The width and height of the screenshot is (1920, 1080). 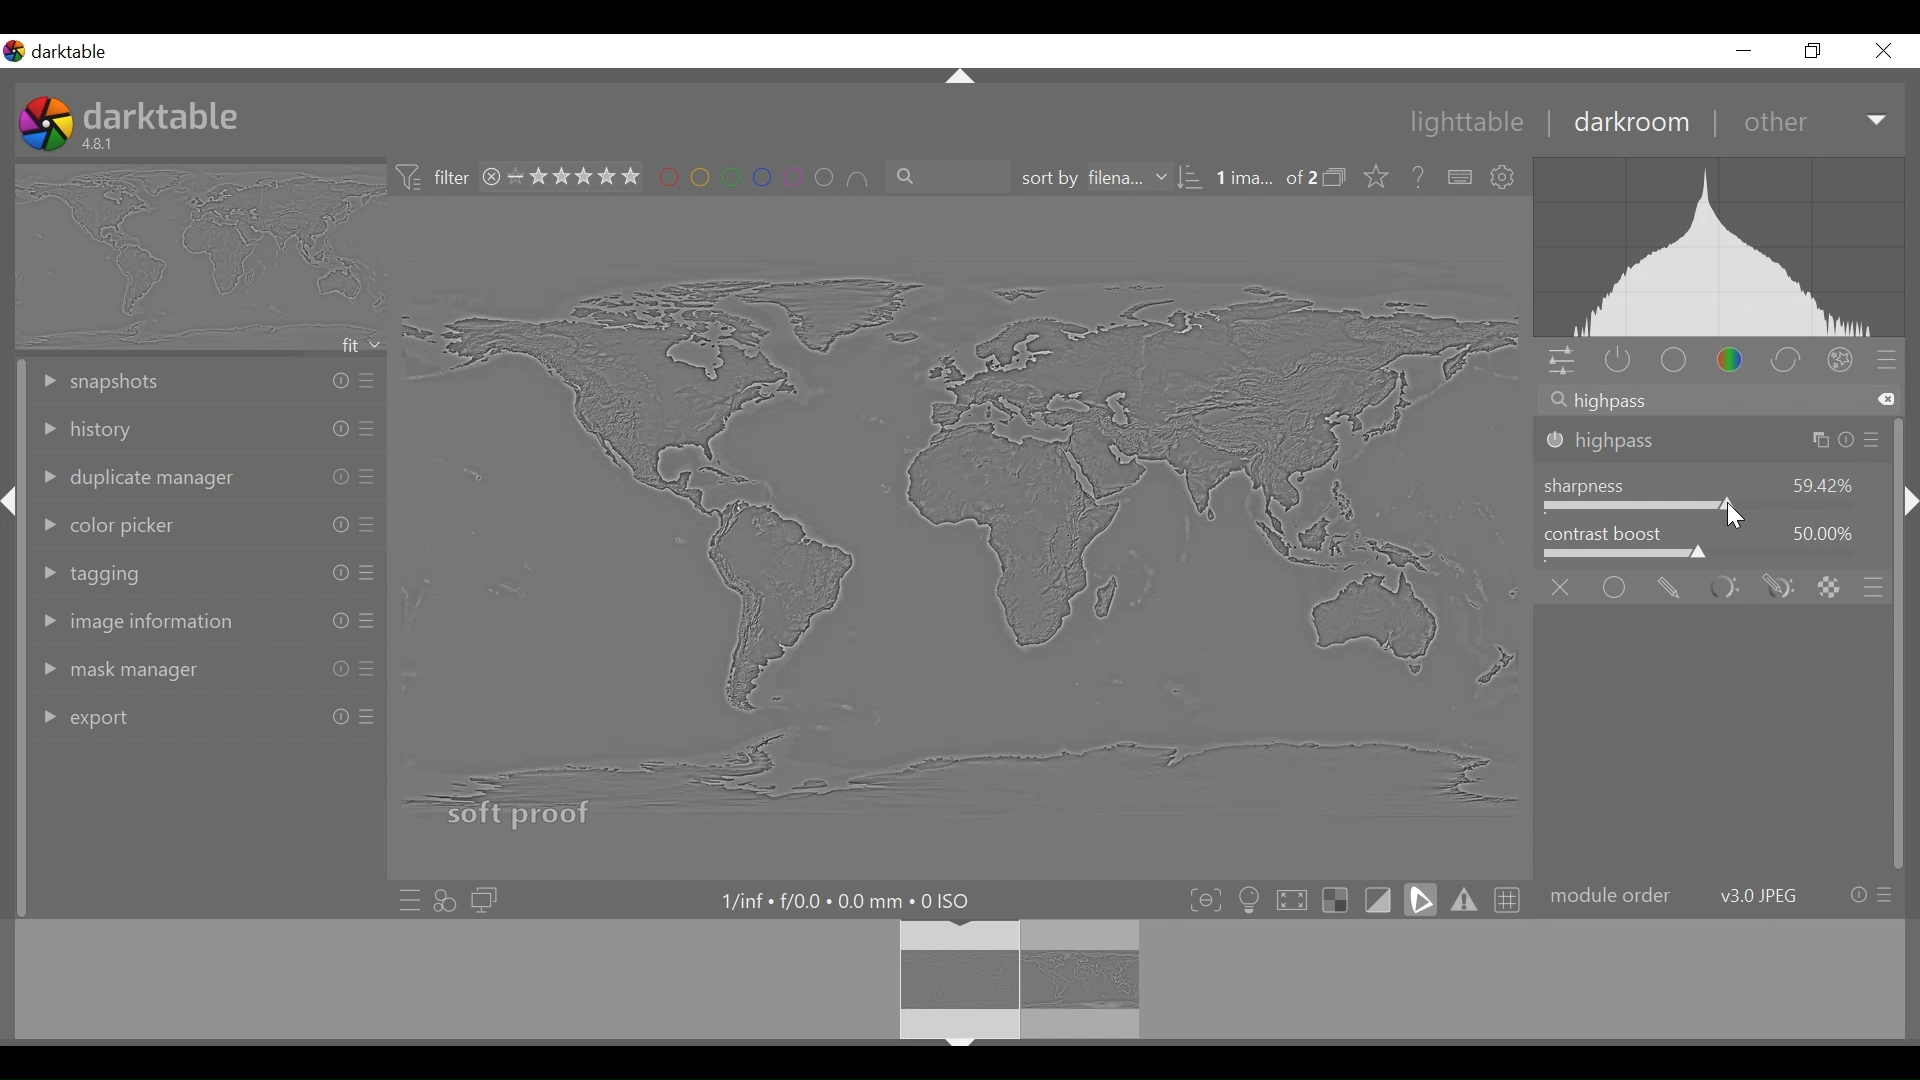 What do you see at coordinates (1879, 123) in the screenshot?
I see `Expand` at bounding box center [1879, 123].